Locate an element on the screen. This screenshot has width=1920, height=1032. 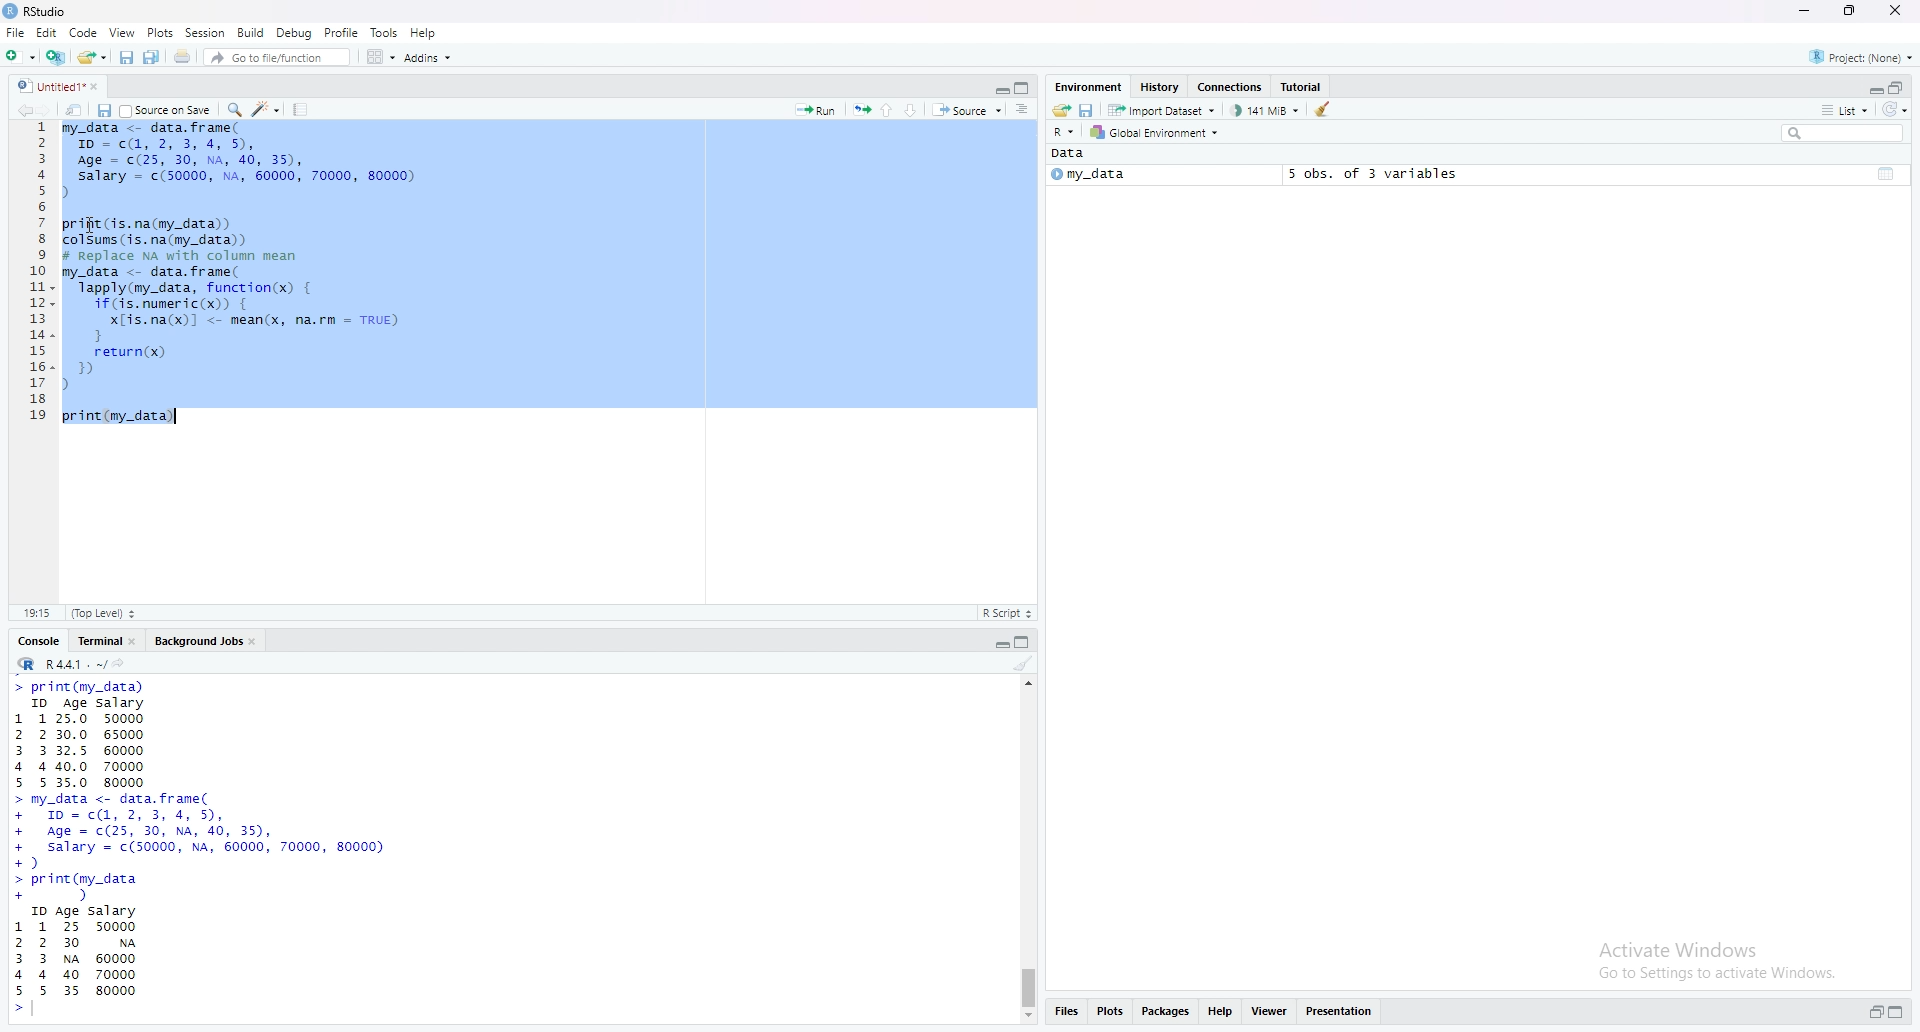
import dataset is located at coordinates (1166, 112).